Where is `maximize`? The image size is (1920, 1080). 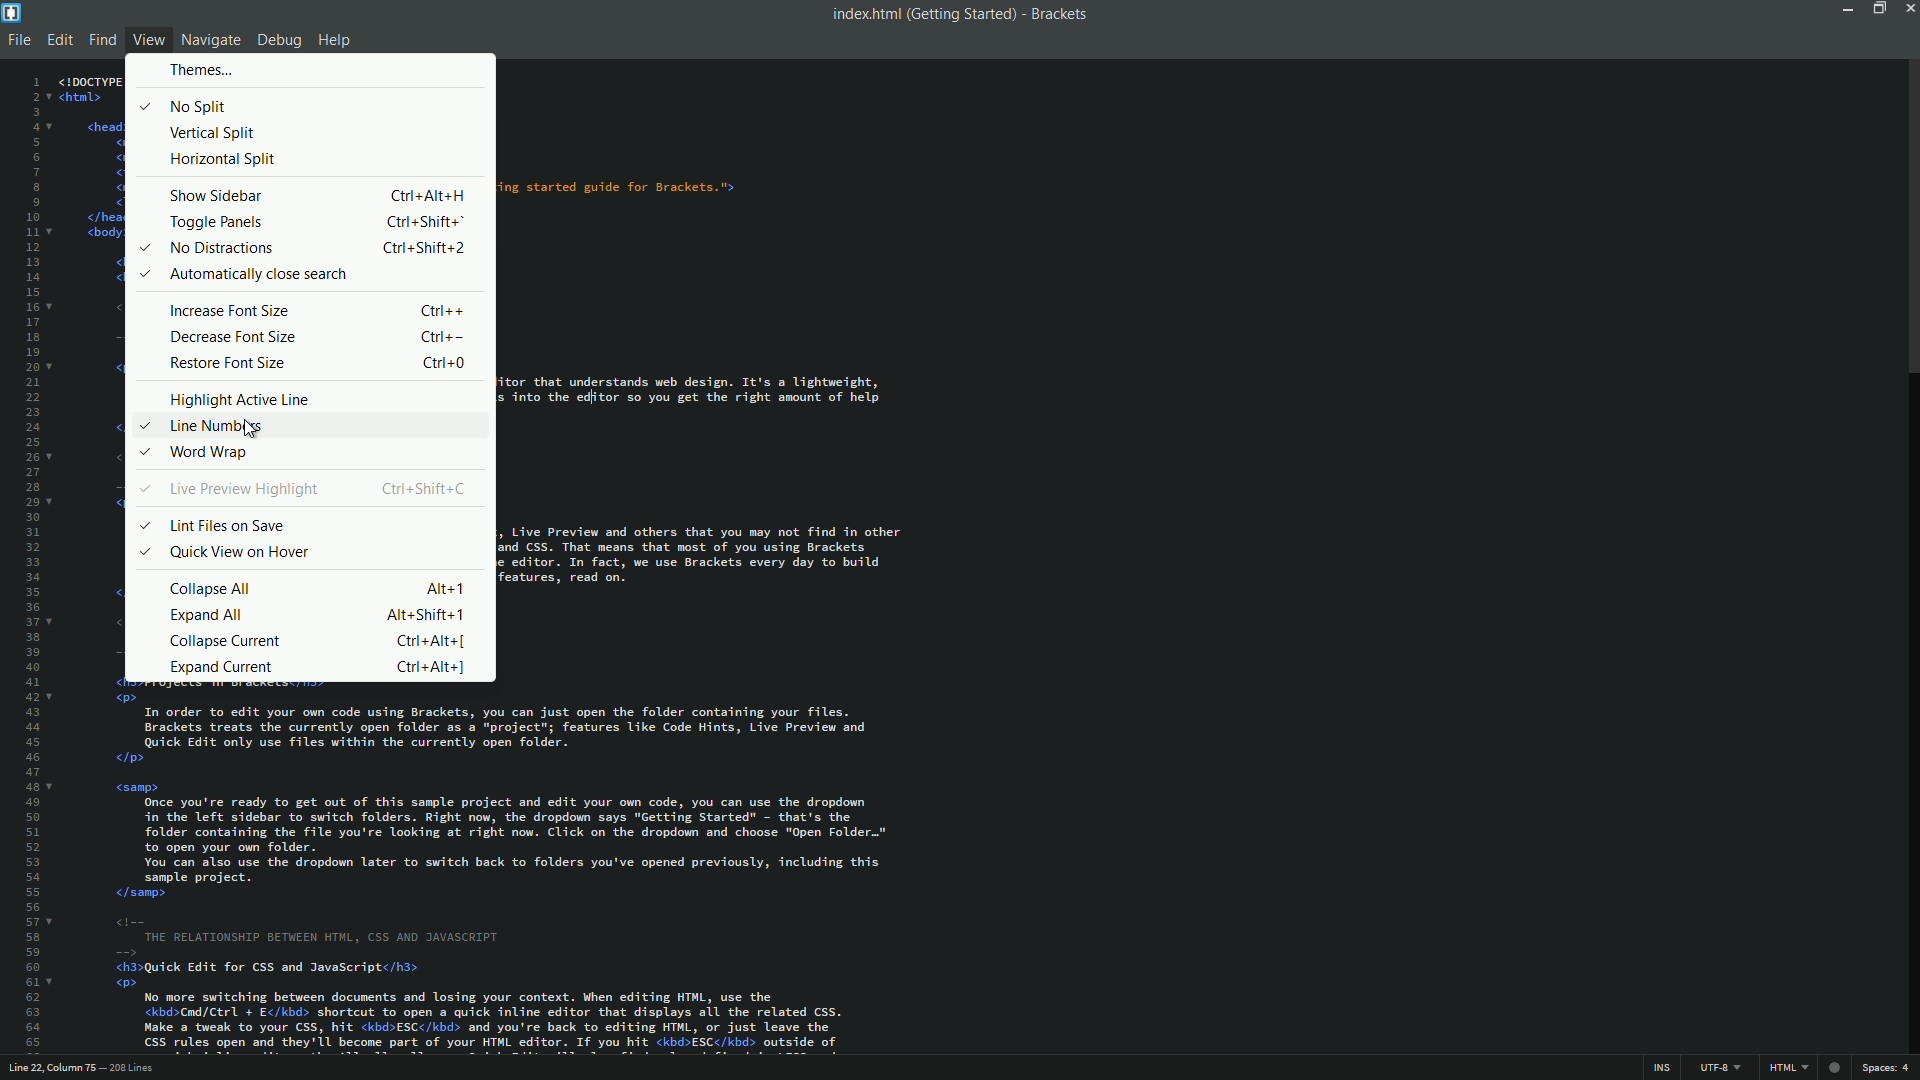
maximize is located at coordinates (1877, 8).